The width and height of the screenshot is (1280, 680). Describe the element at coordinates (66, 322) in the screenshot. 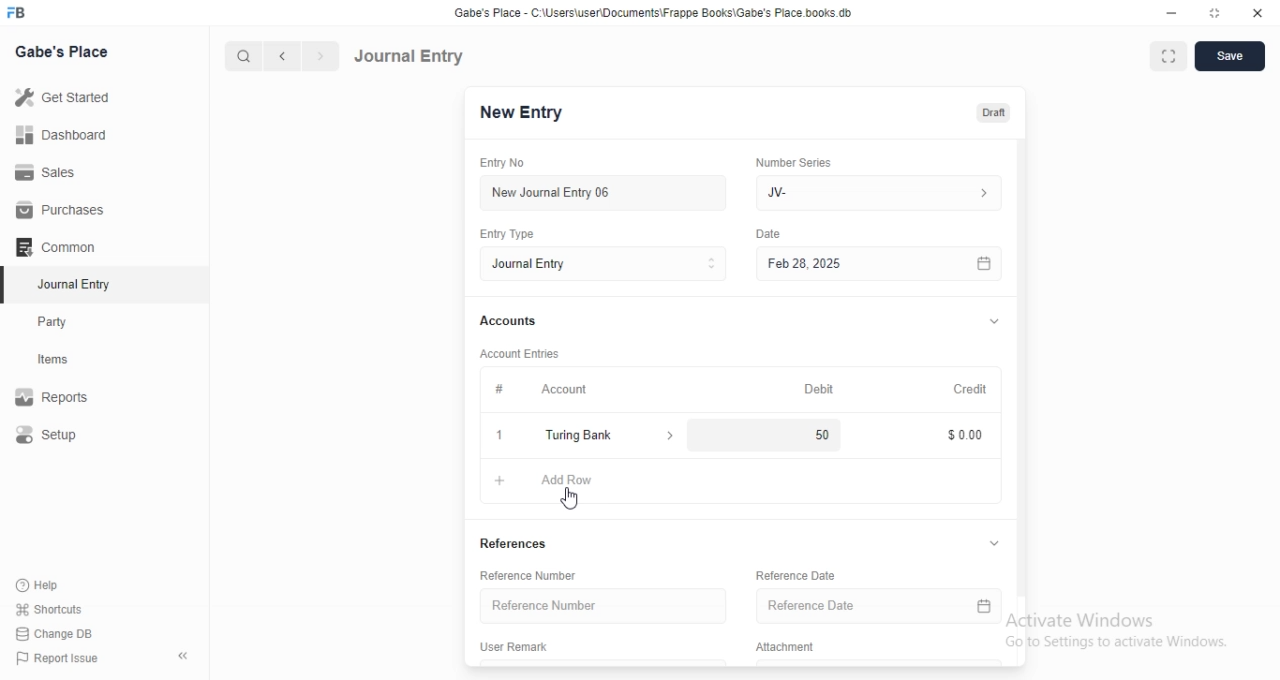

I see `Party` at that location.